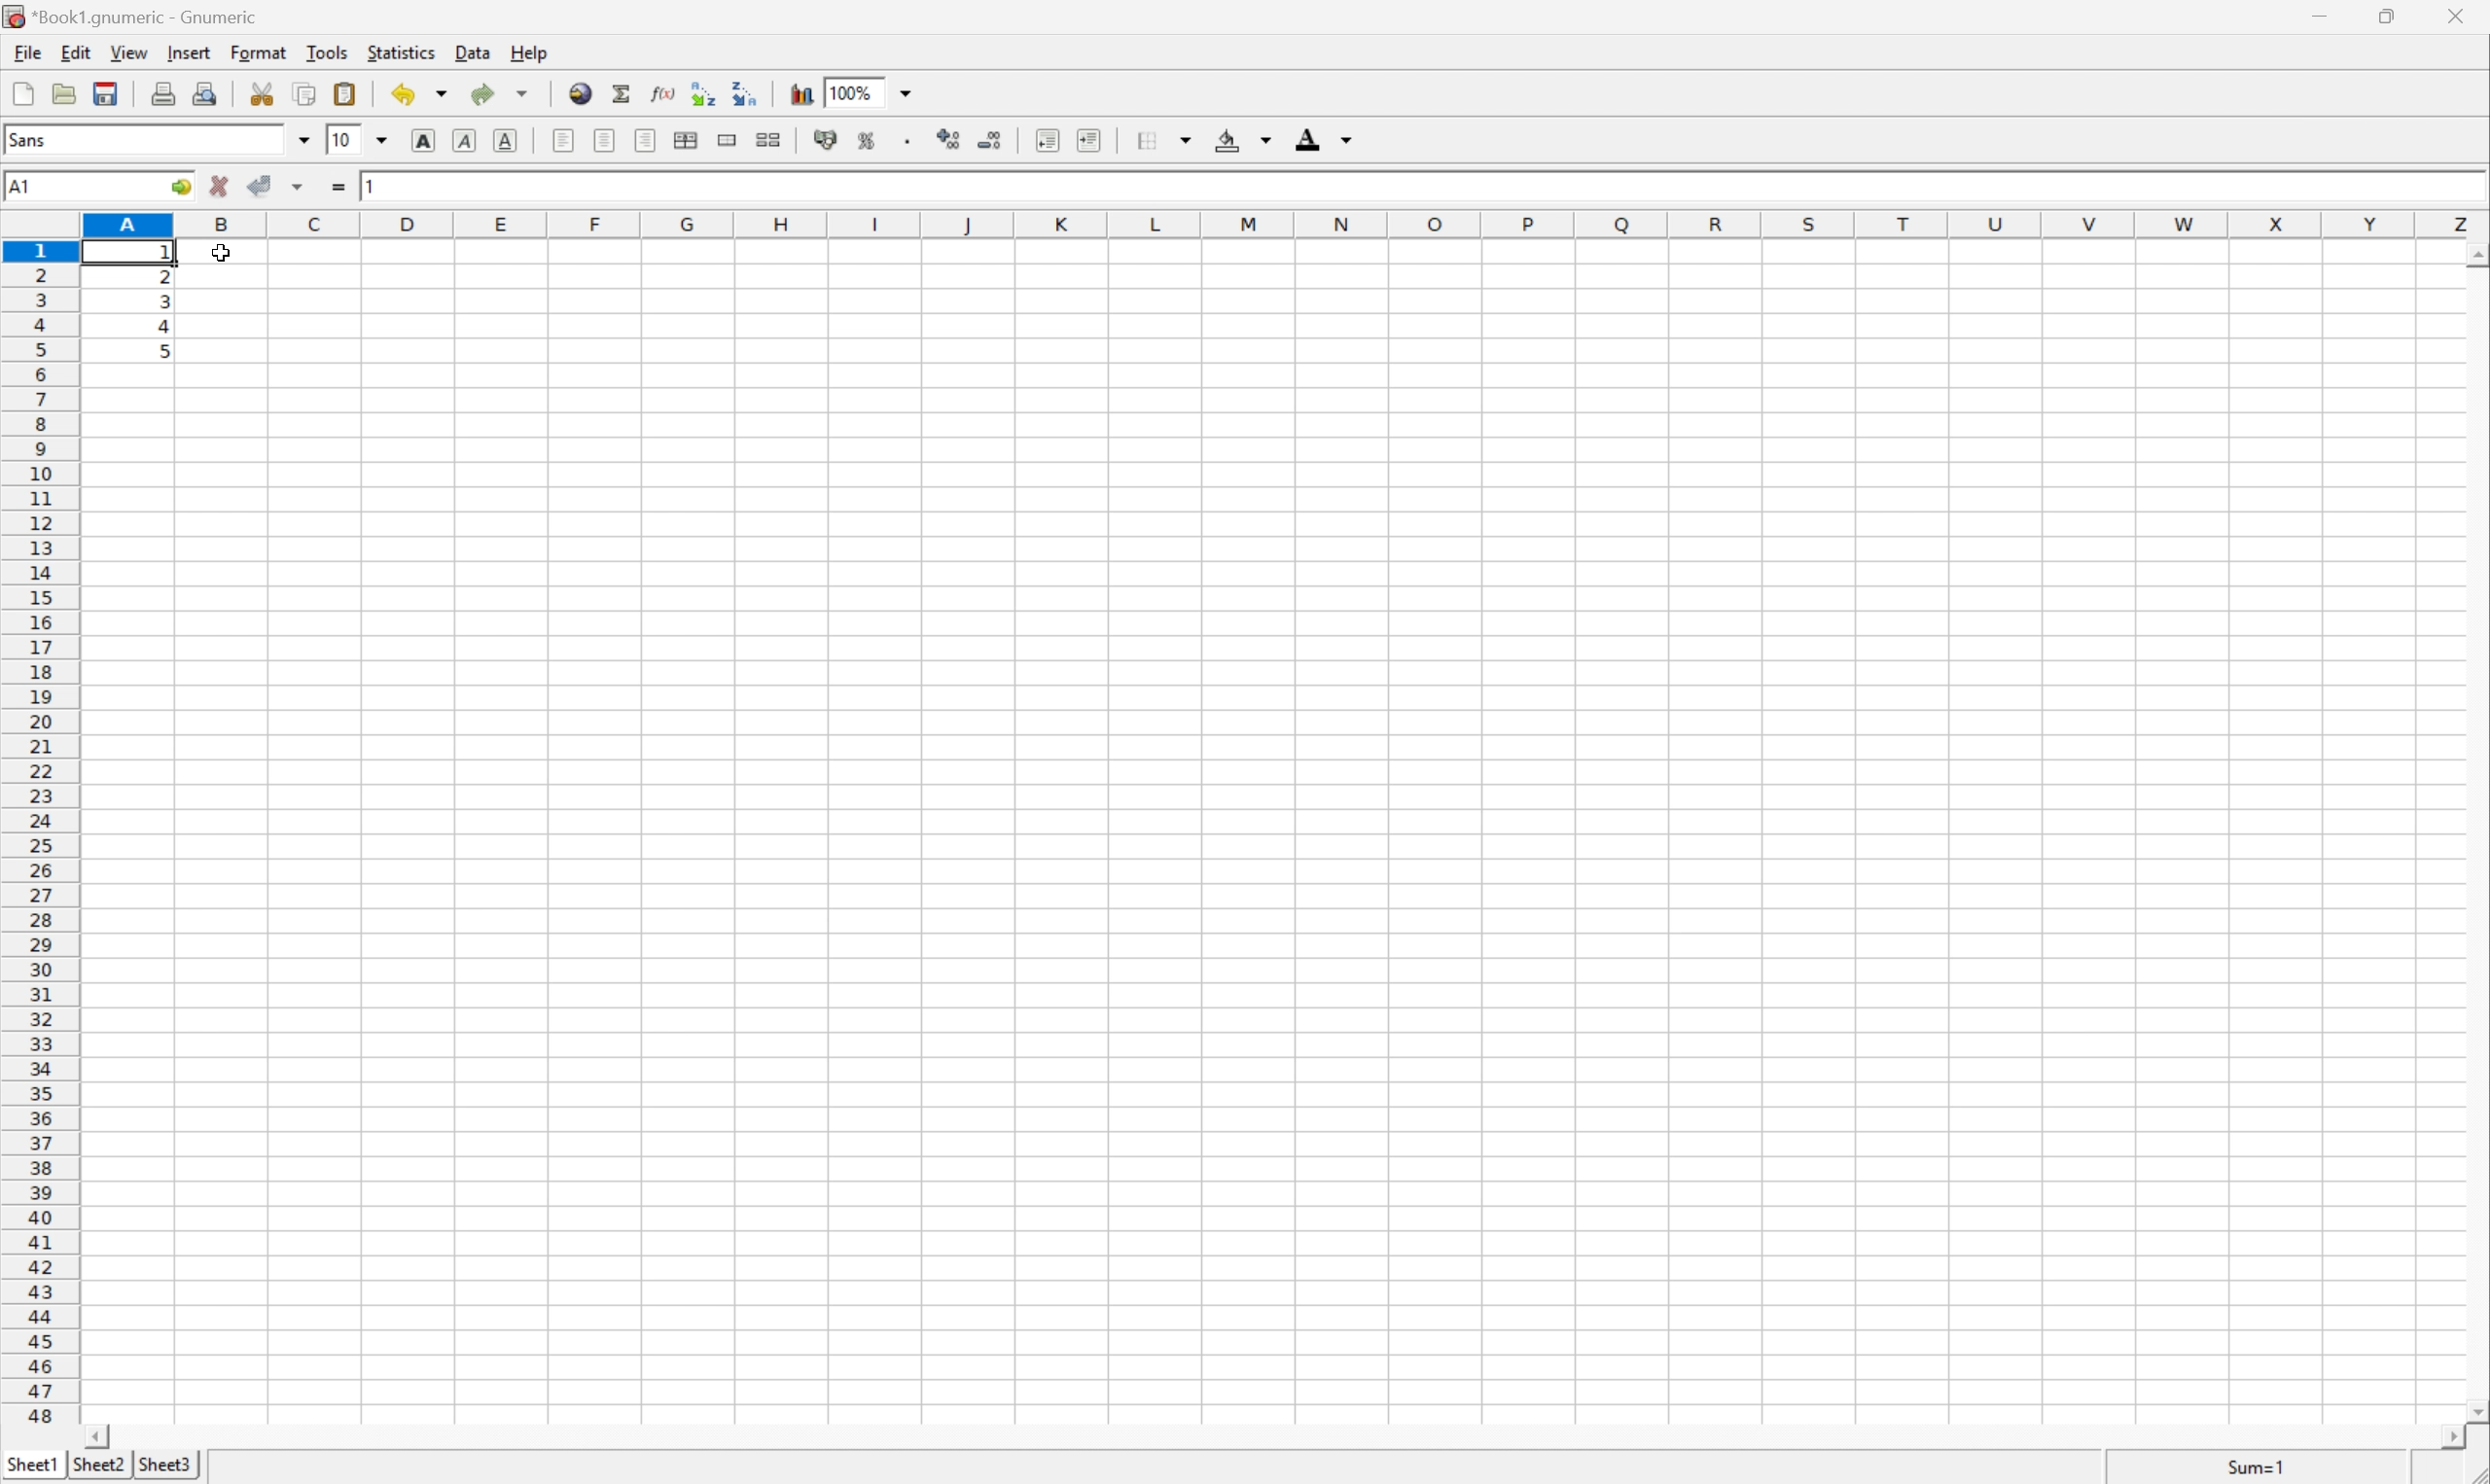 The image size is (2490, 1484). Describe the element at coordinates (727, 140) in the screenshot. I see `Merge range of cells` at that location.